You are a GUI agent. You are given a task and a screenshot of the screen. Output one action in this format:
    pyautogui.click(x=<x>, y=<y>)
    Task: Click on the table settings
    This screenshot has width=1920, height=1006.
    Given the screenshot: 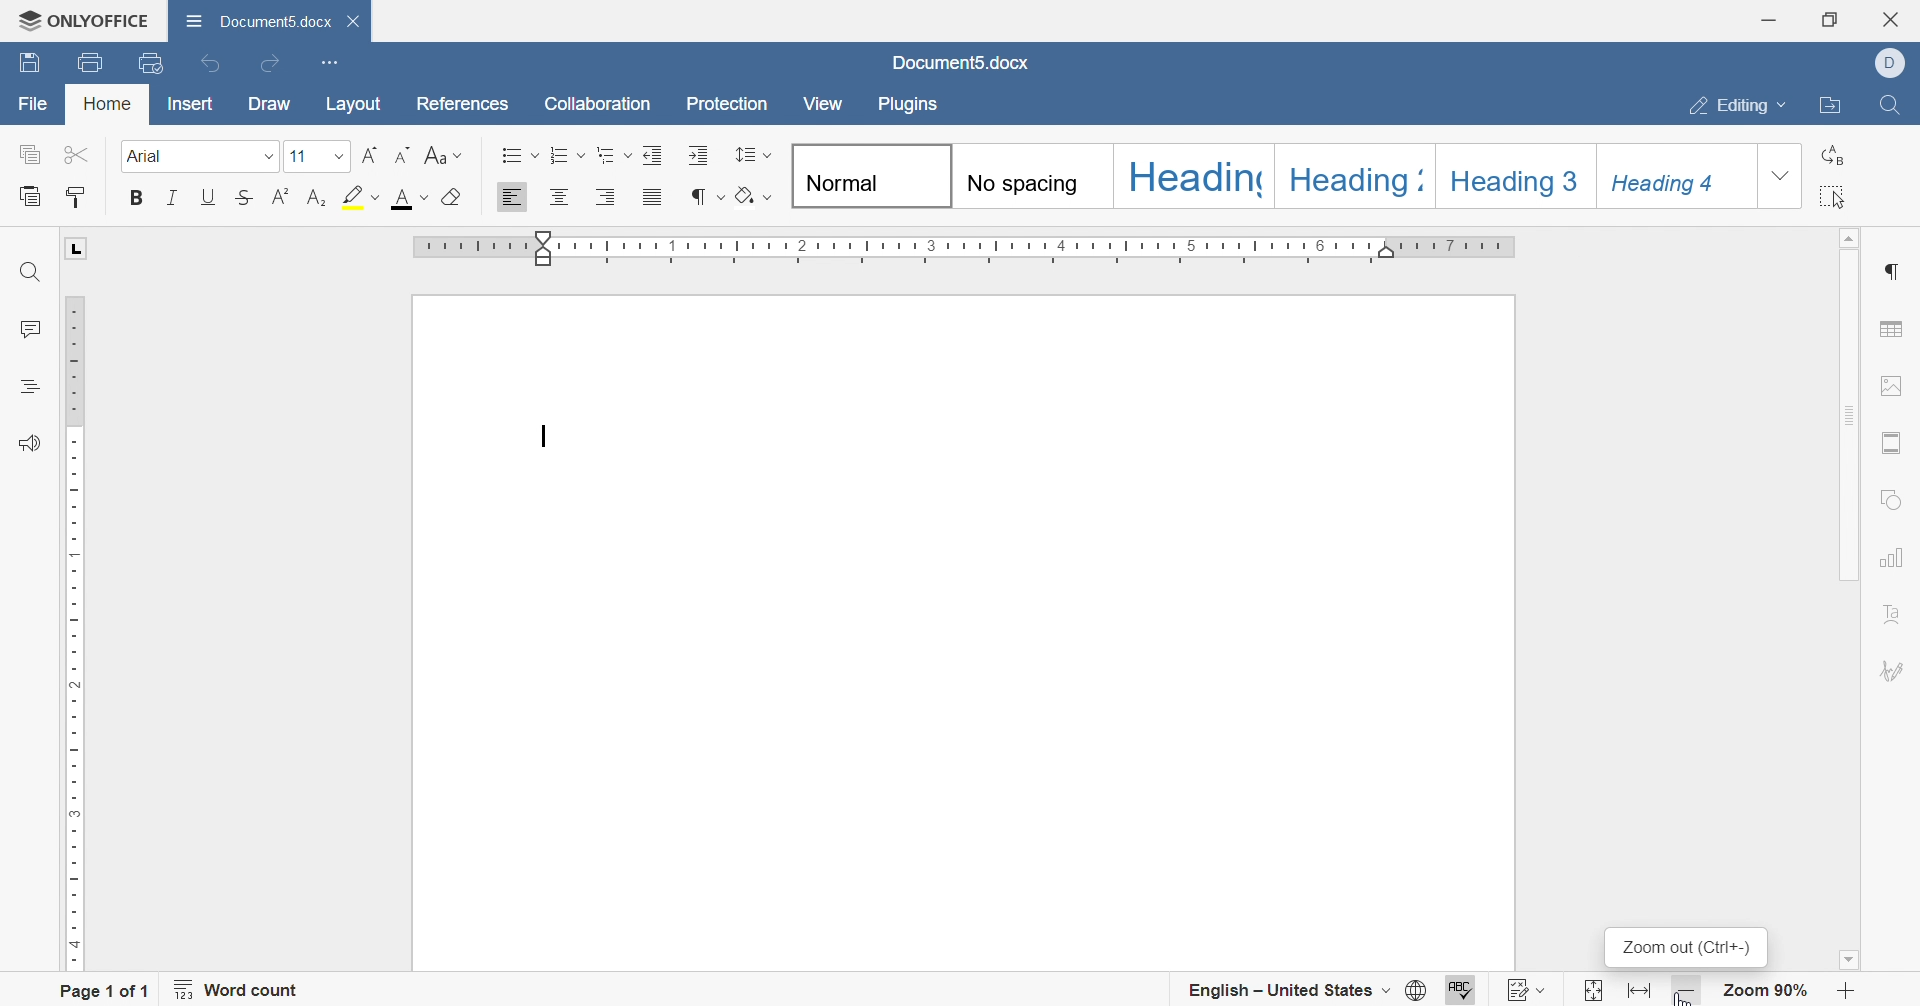 What is the action you would take?
    pyautogui.click(x=1895, y=328)
    